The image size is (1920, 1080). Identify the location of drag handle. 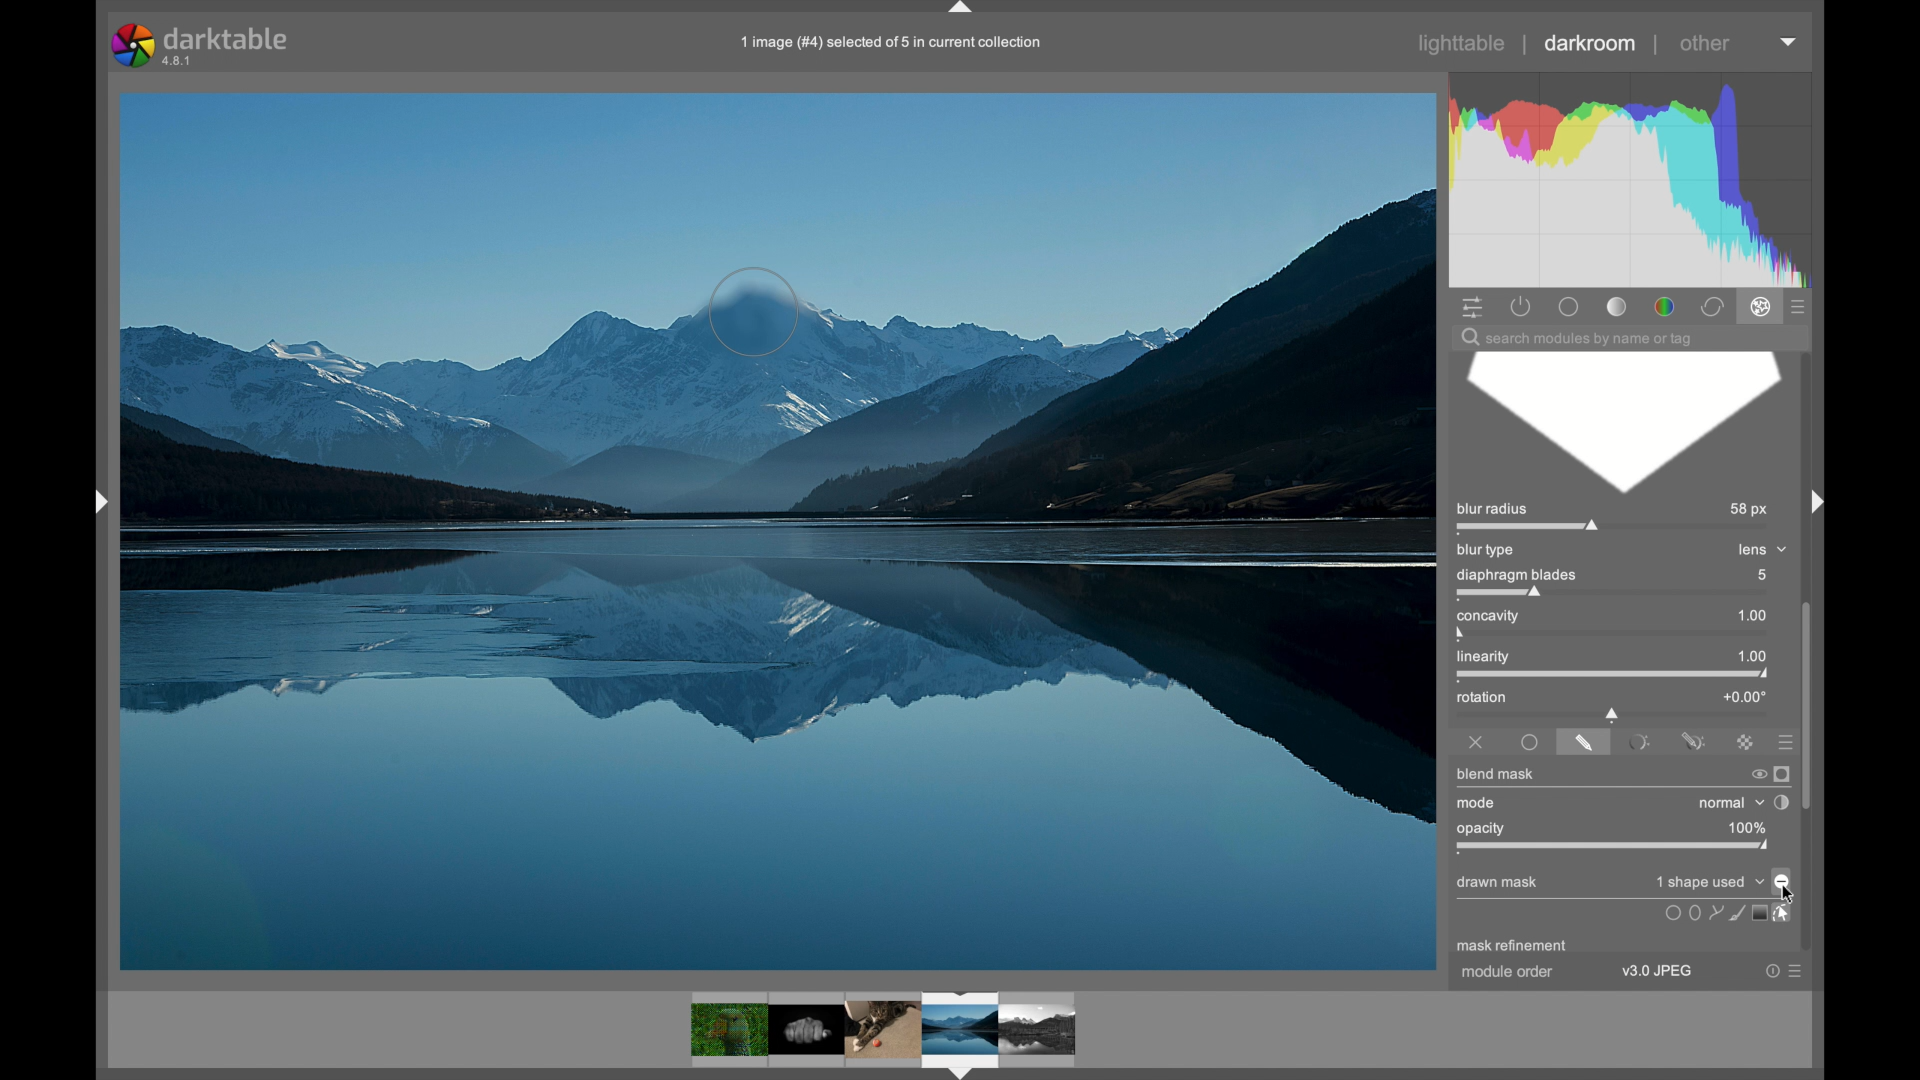
(962, 9).